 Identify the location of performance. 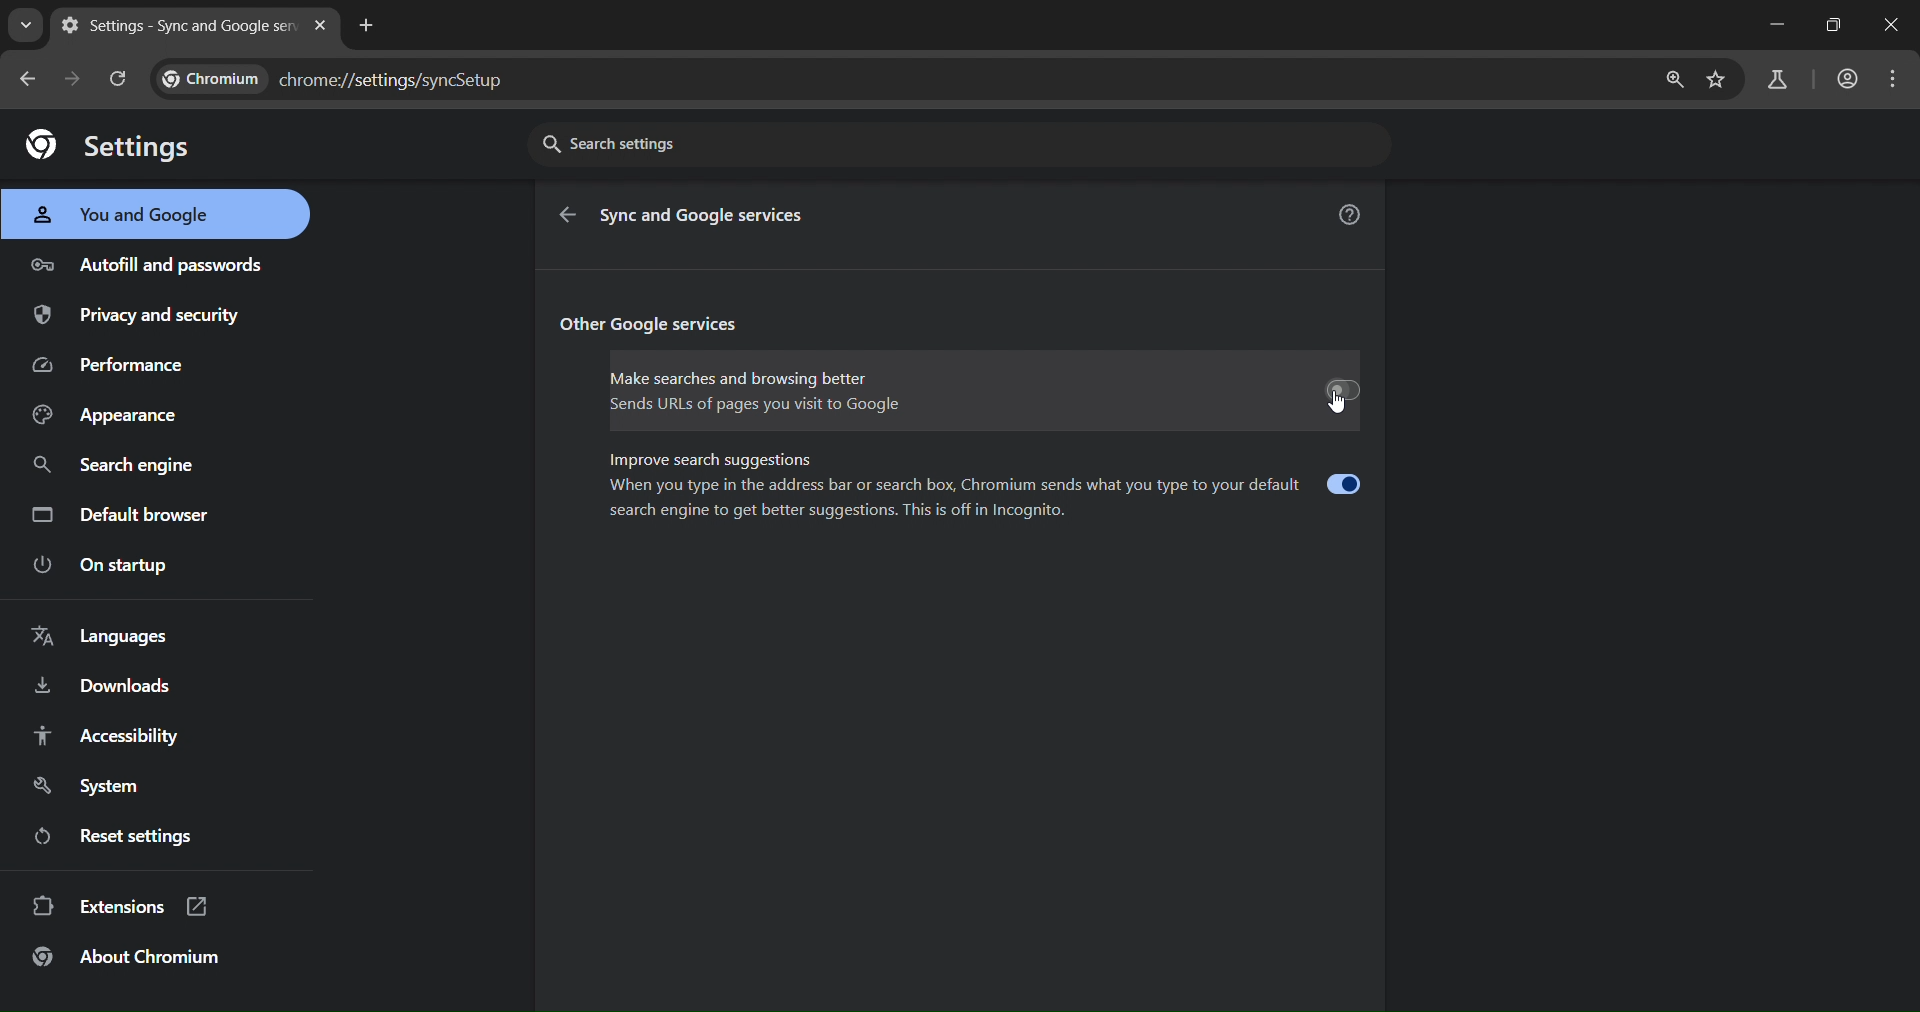
(119, 364).